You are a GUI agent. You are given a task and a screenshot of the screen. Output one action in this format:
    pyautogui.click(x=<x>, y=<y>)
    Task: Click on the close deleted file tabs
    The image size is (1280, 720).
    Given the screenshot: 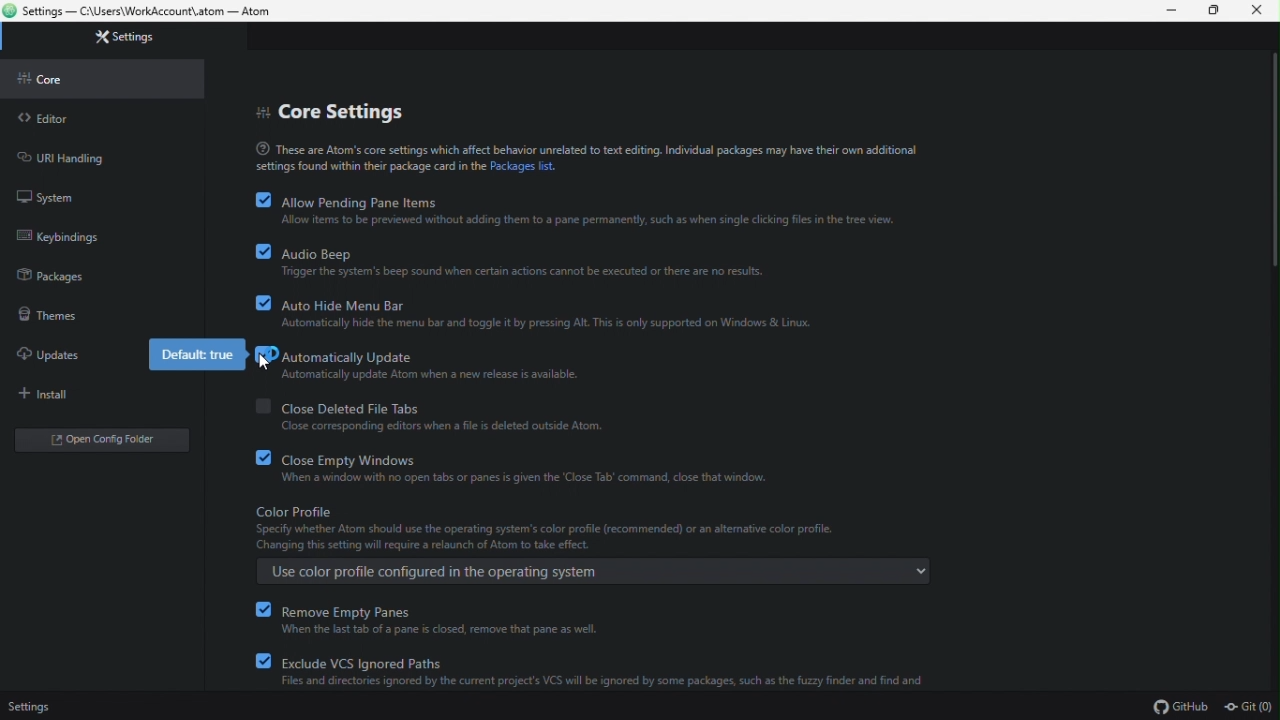 What is the action you would take?
    pyautogui.click(x=440, y=412)
    